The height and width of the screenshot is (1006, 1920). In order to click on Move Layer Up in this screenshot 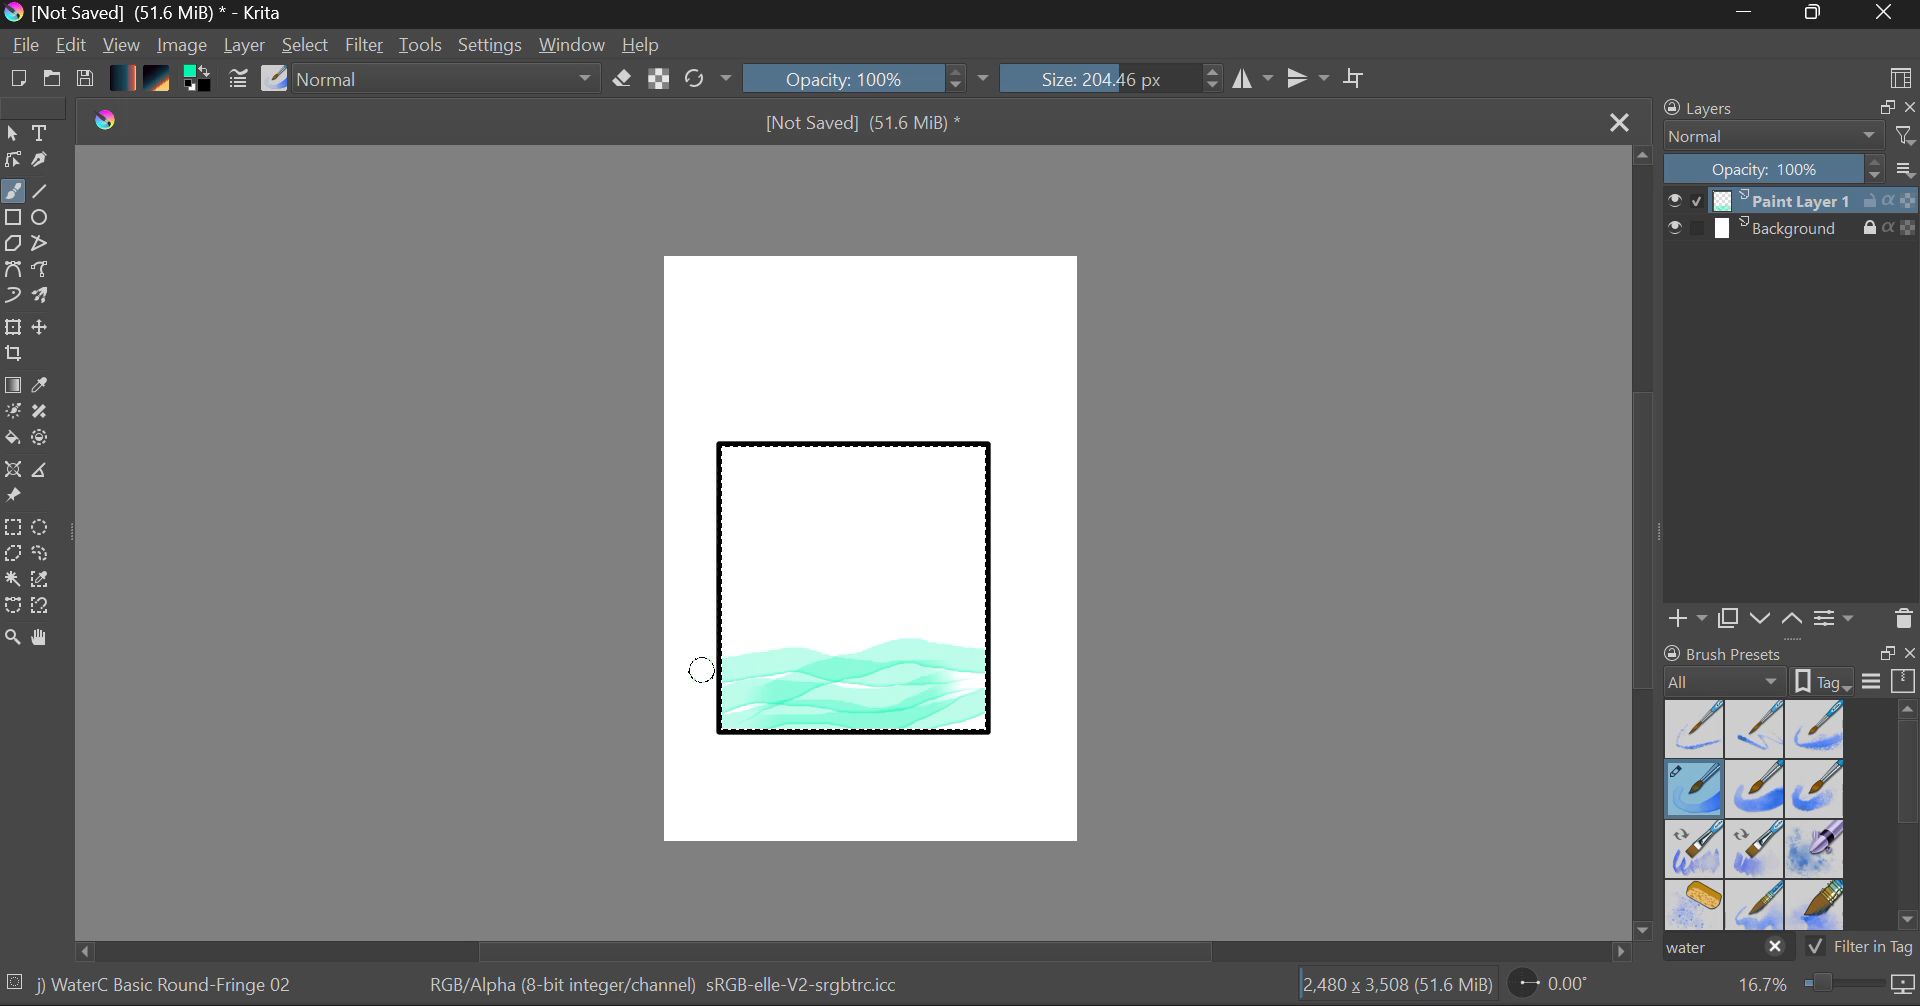, I will do `click(1793, 617)`.